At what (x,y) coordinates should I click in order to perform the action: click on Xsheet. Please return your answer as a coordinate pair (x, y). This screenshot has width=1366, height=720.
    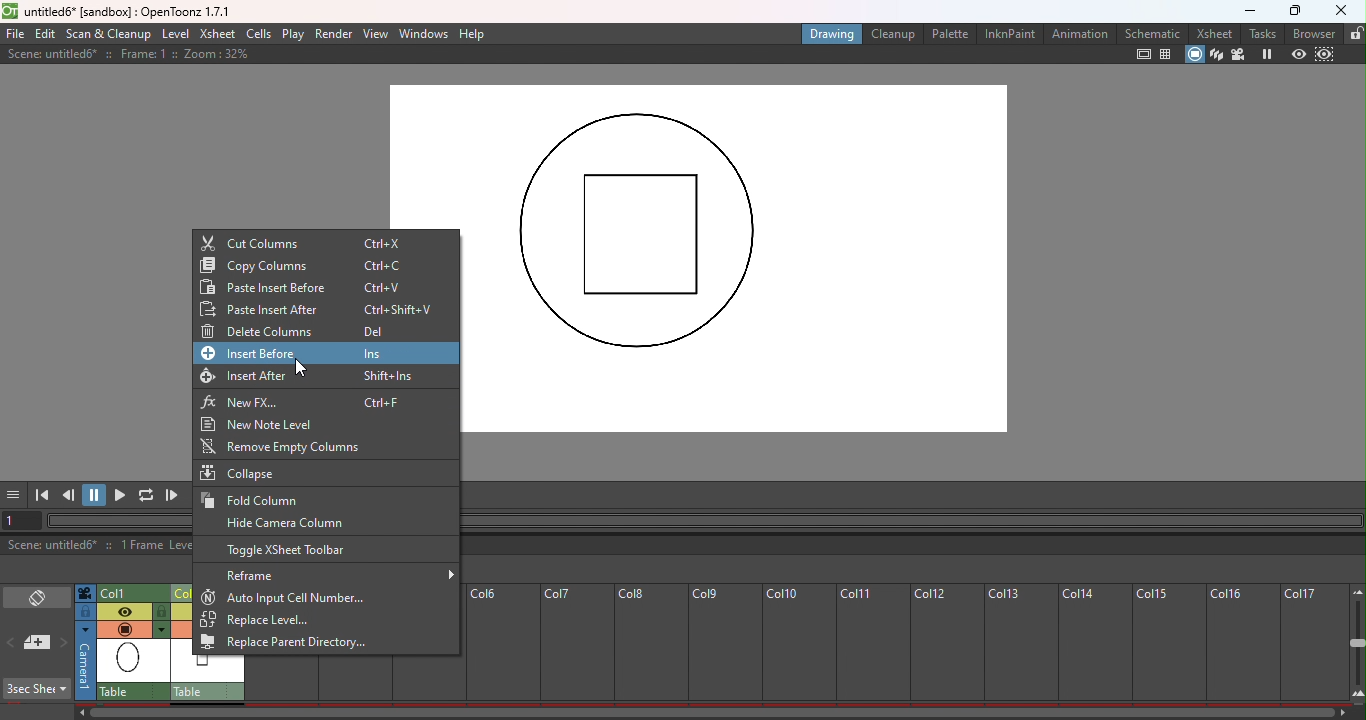
    Looking at the image, I should click on (1217, 32).